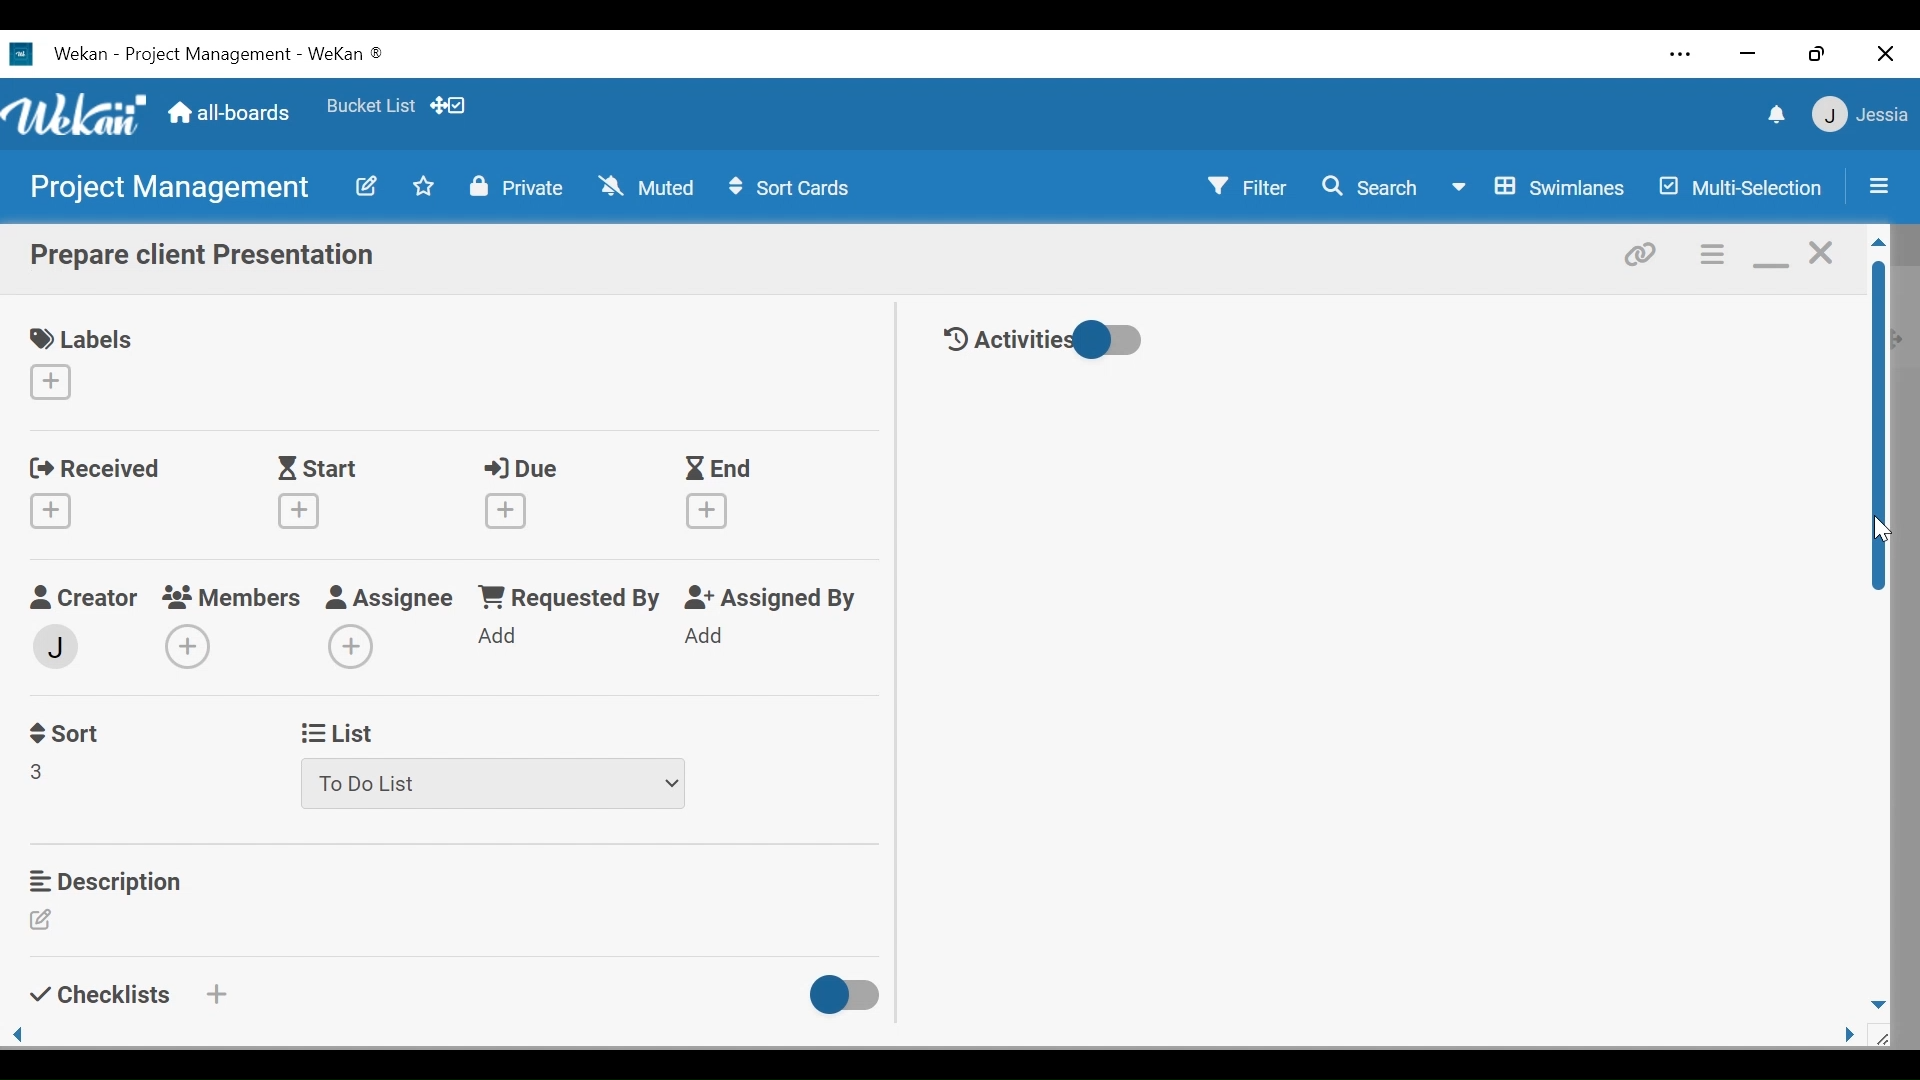 The height and width of the screenshot is (1080, 1920). What do you see at coordinates (350, 646) in the screenshot?
I see `Add Assignee` at bounding box center [350, 646].